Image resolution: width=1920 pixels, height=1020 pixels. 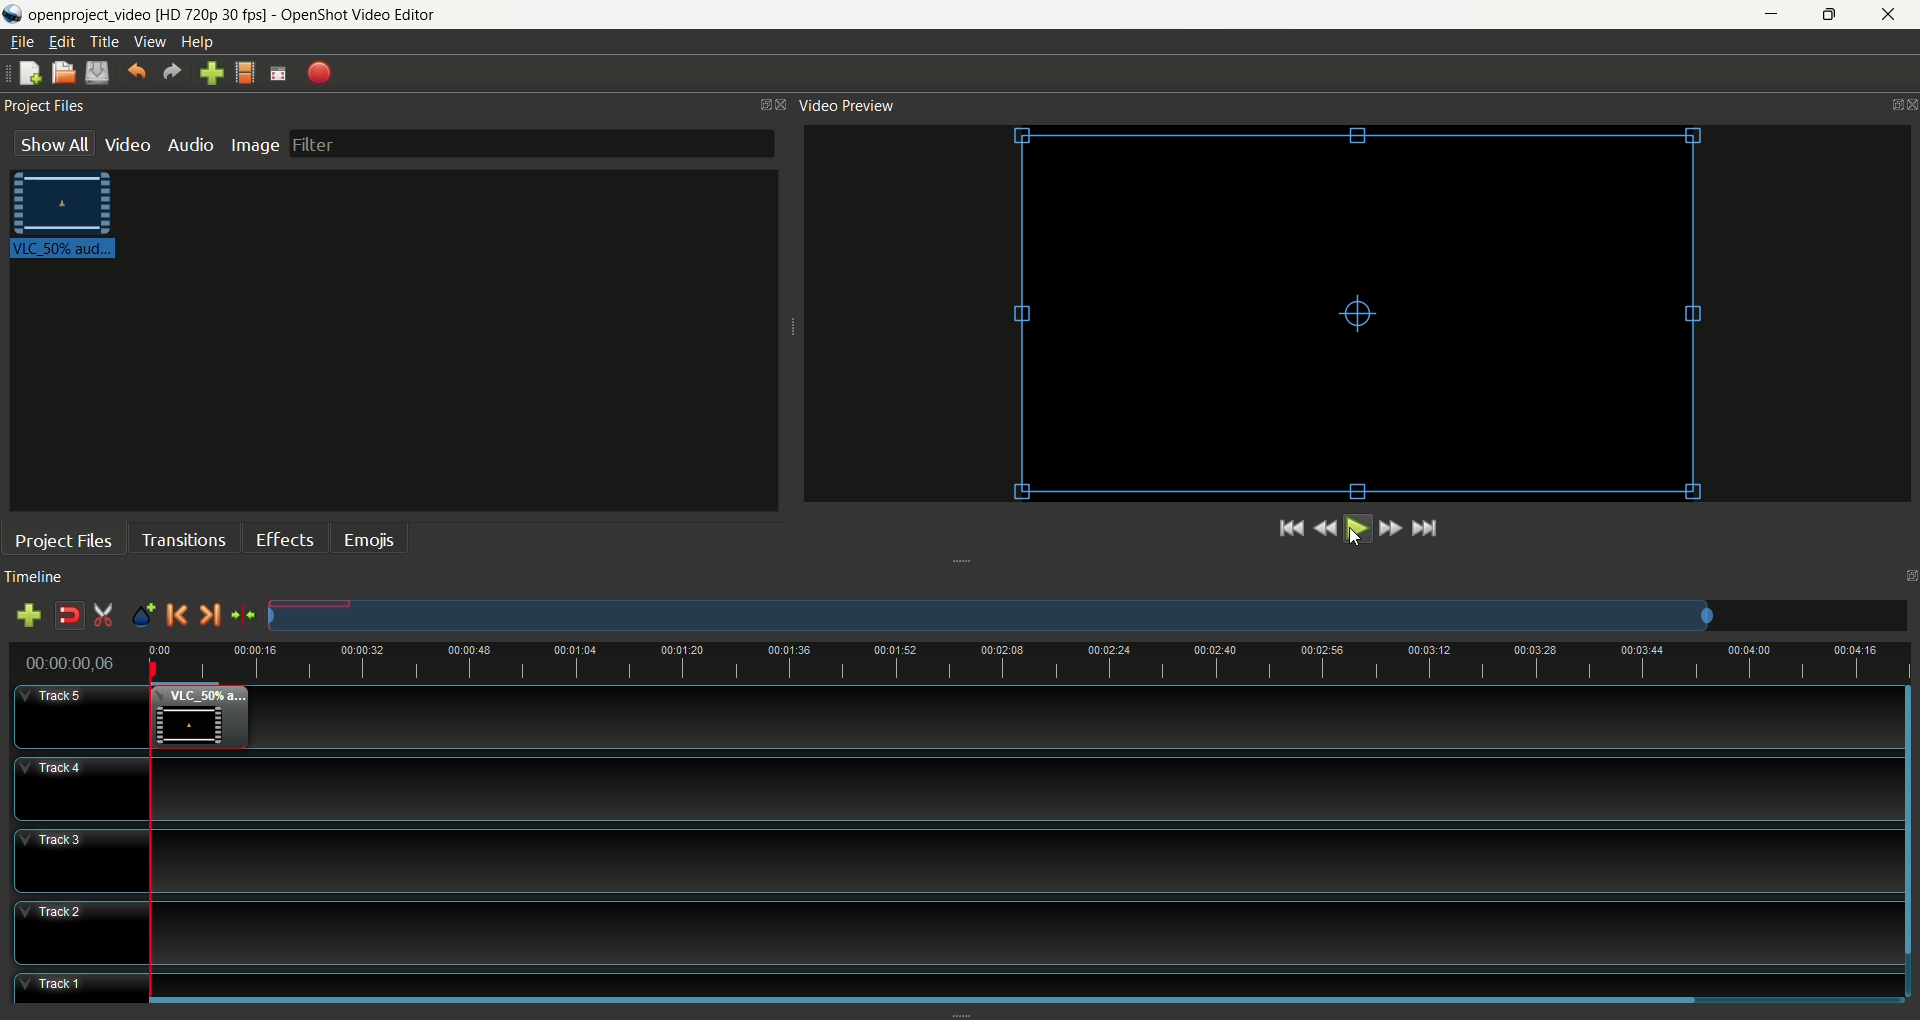 I want to click on redo, so click(x=172, y=71).